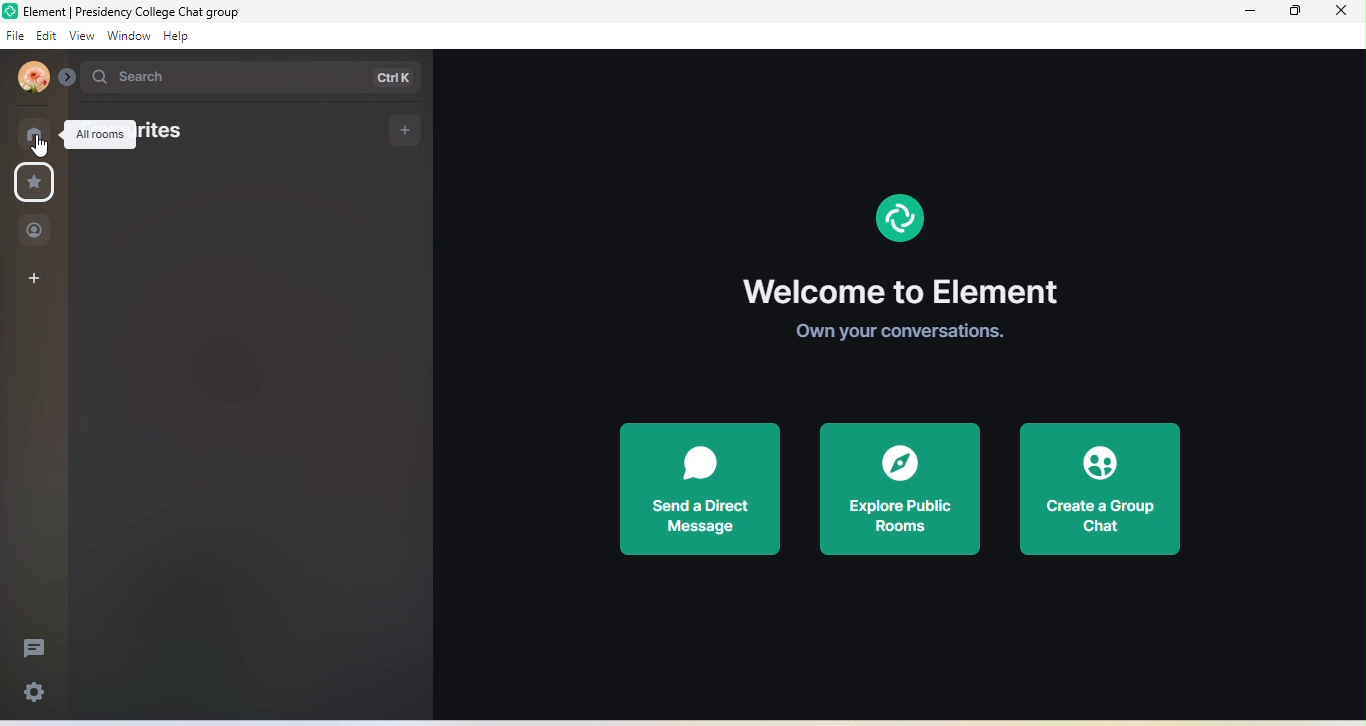 Image resolution: width=1366 pixels, height=726 pixels. Describe the element at coordinates (700, 489) in the screenshot. I see `send a direct message` at that location.